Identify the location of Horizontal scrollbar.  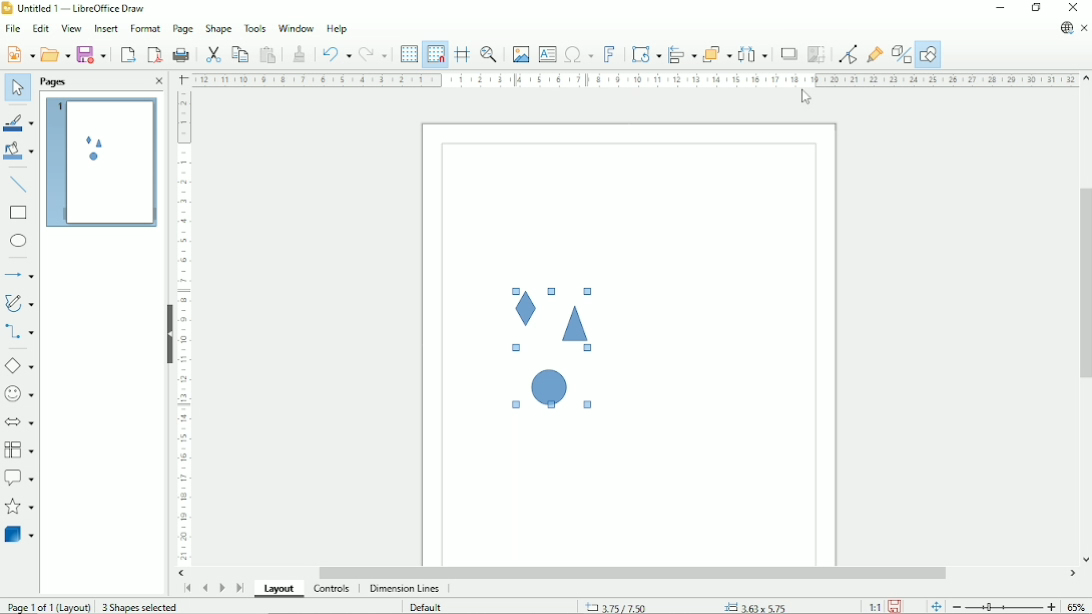
(635, 573).